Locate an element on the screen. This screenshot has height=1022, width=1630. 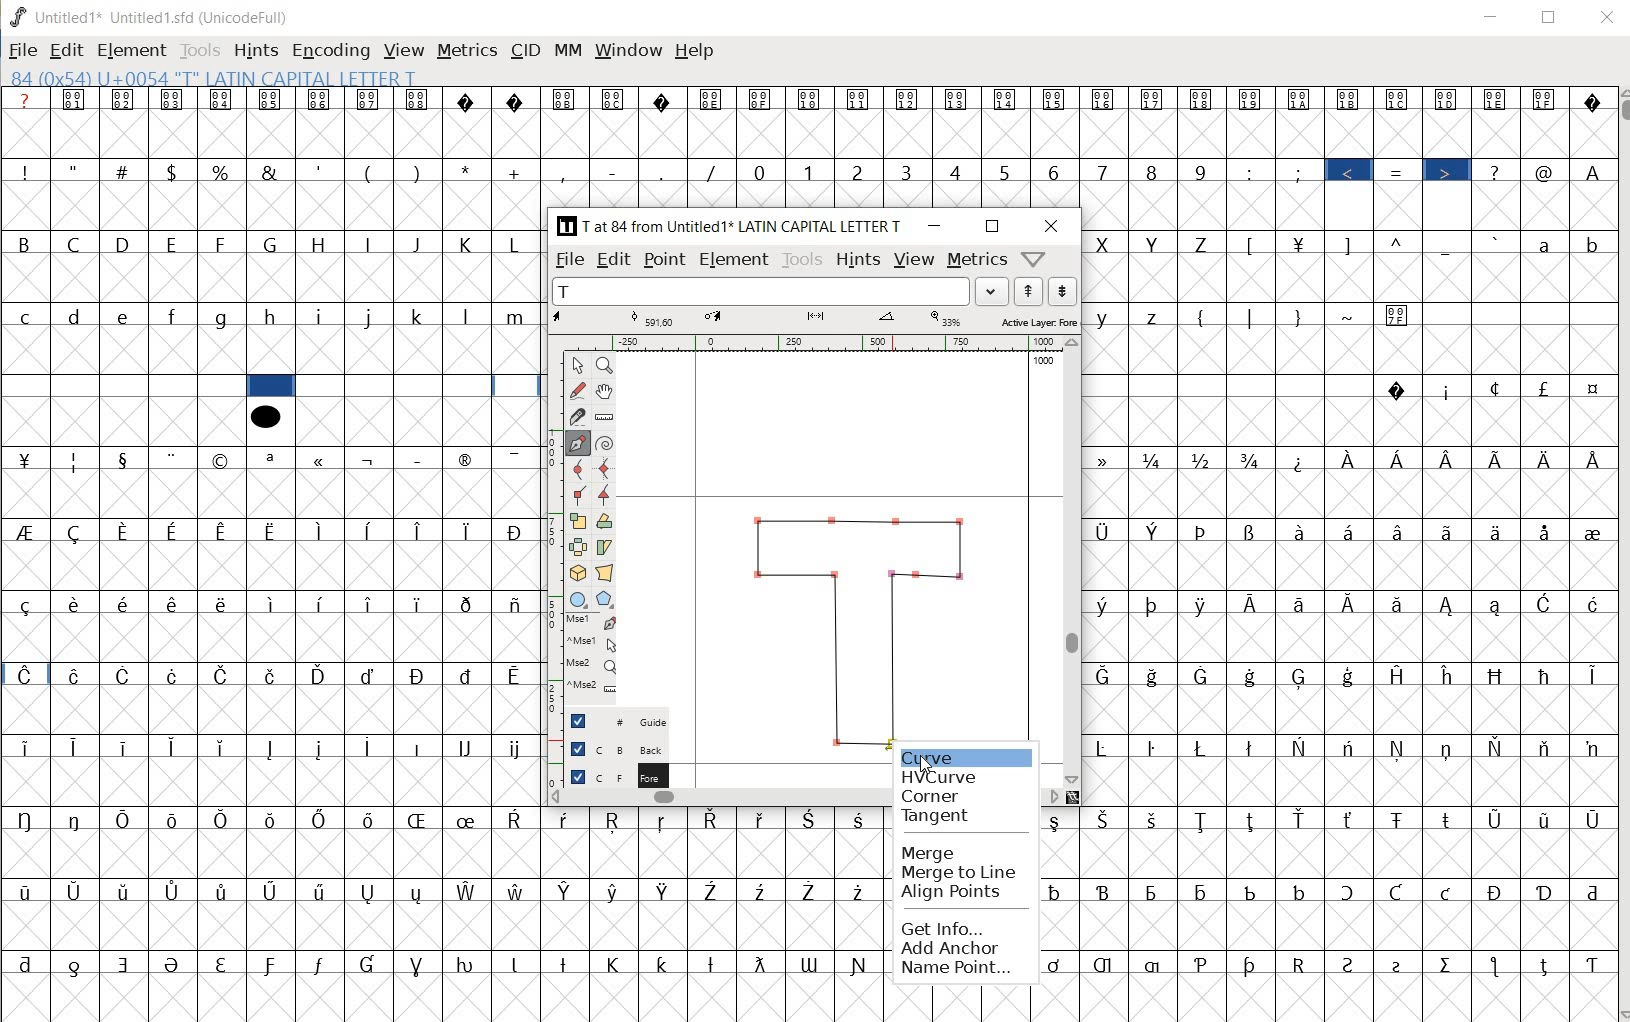
Symbol is located at coordinates (1547, 99).